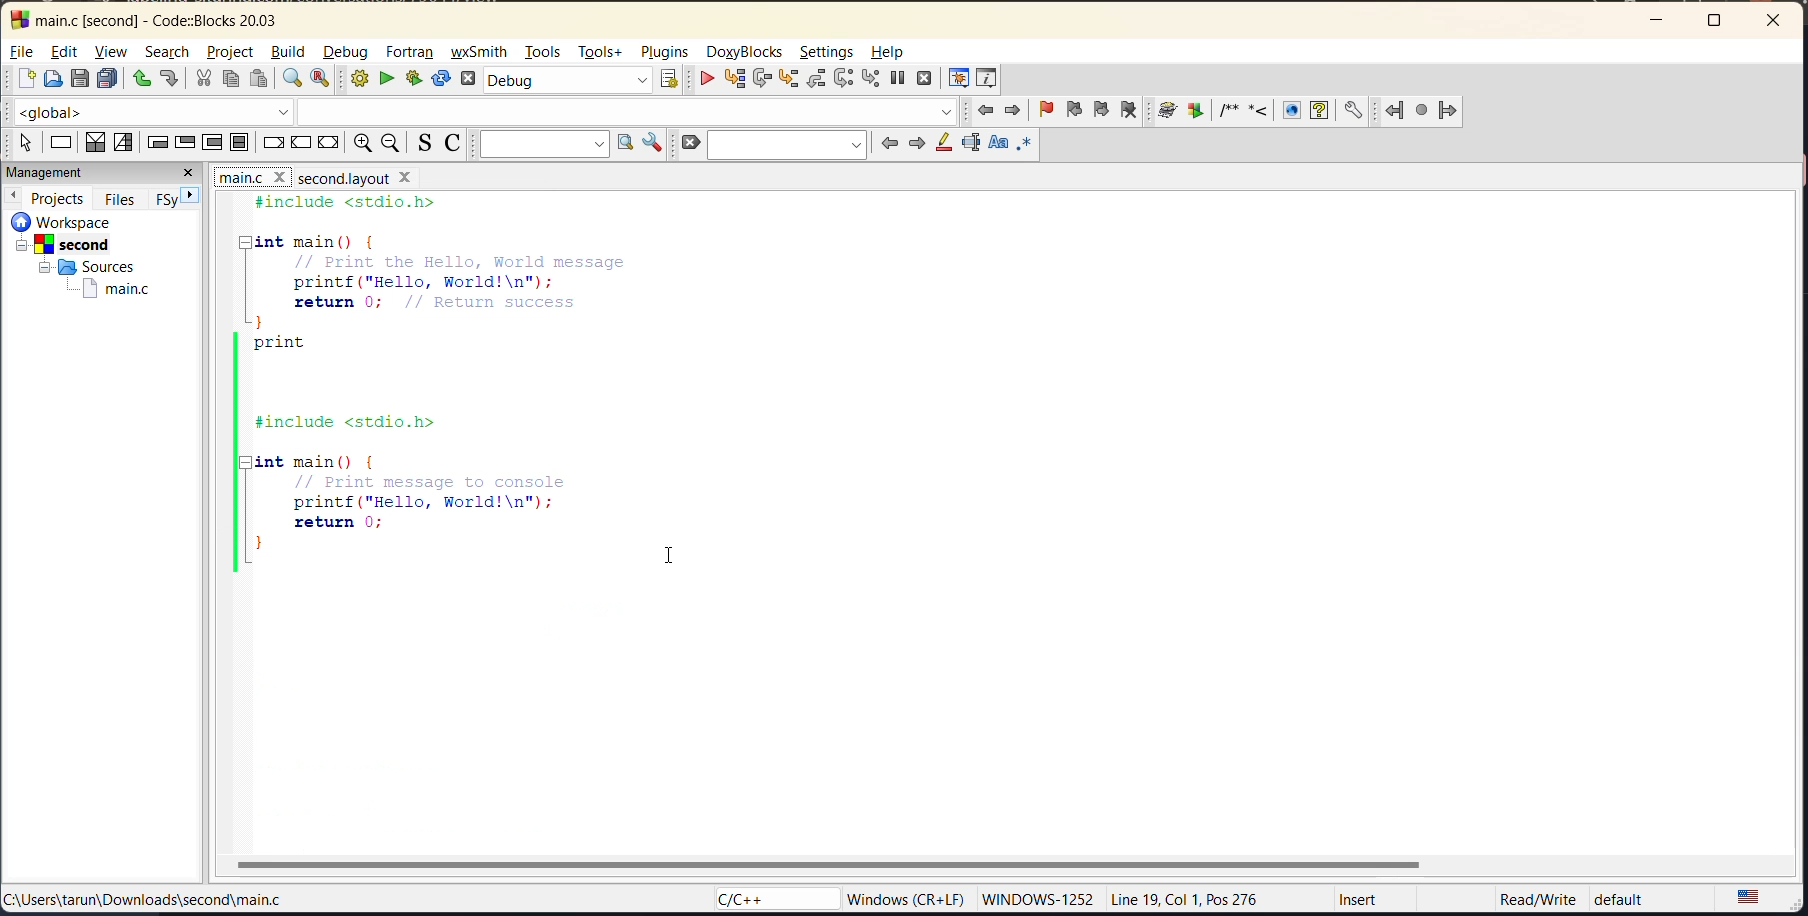  What do you see at coordinates (298, 143) in the screenshot?
I see `continue instruction` at bounding box center [298, 143].